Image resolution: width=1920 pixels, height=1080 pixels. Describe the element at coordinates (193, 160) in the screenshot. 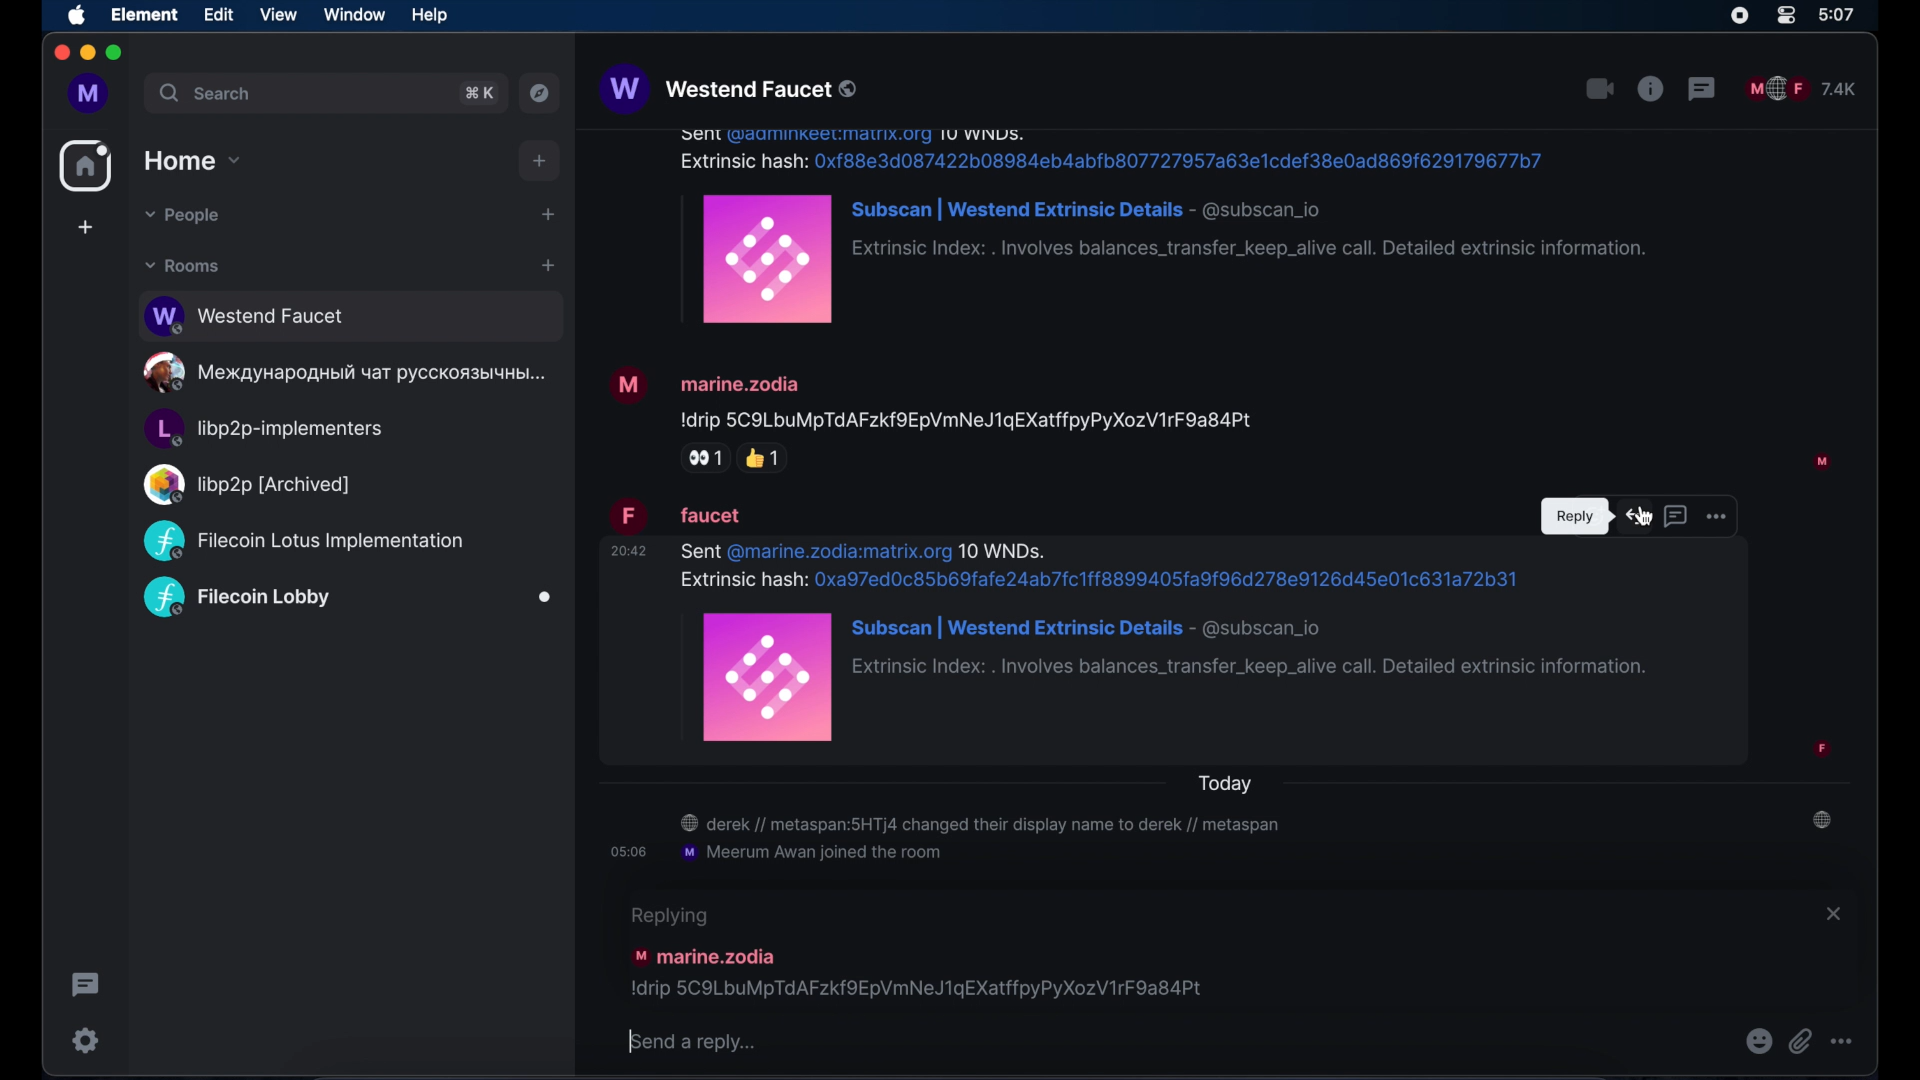

I see `home drop down` at that location.